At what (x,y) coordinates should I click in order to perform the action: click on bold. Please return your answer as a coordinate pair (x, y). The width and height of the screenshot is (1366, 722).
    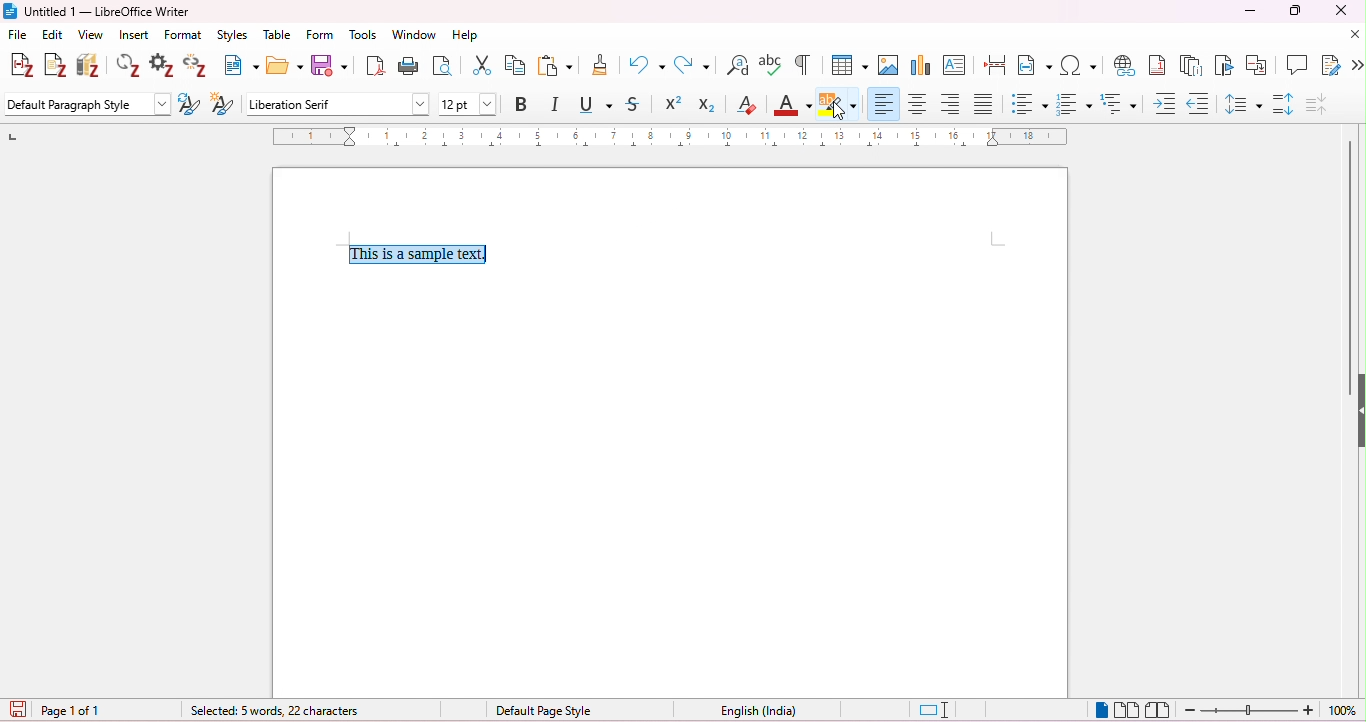
    Looking at the image, I should click on (522, 104).